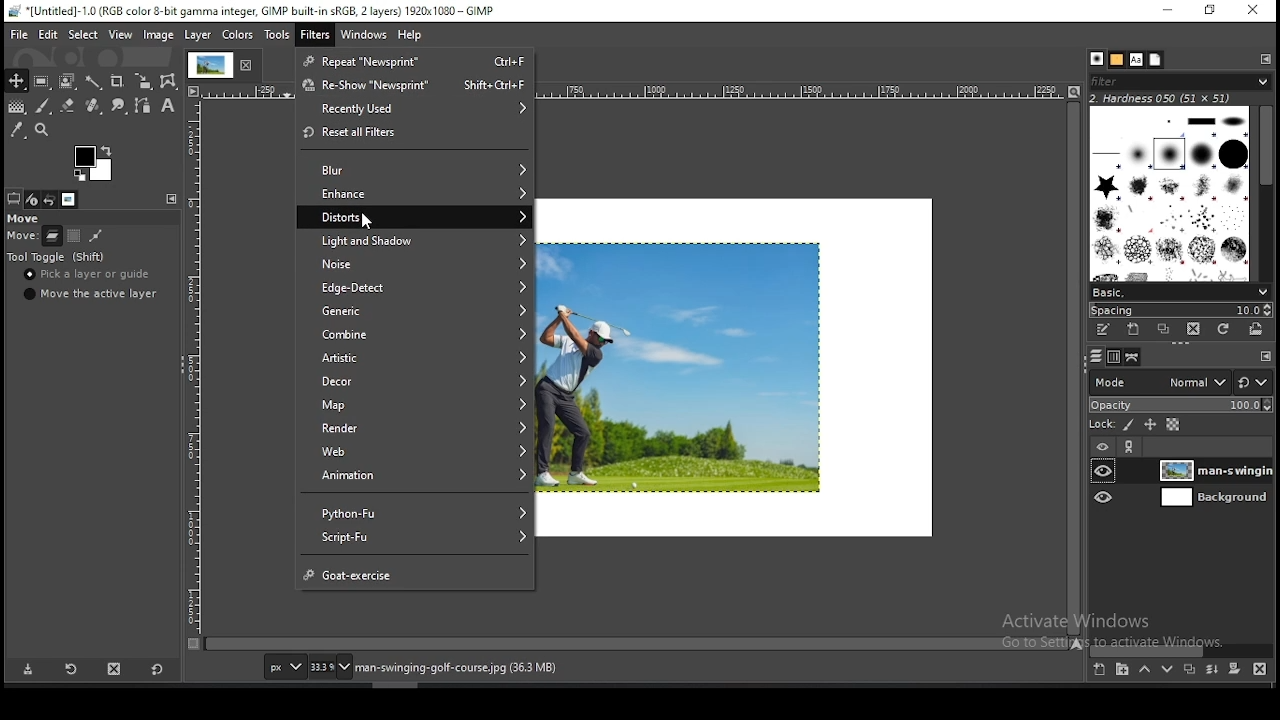  What do you see at coordinates (159, 35) in the screenshot?
I see `image` at bounding box center [159, 35].